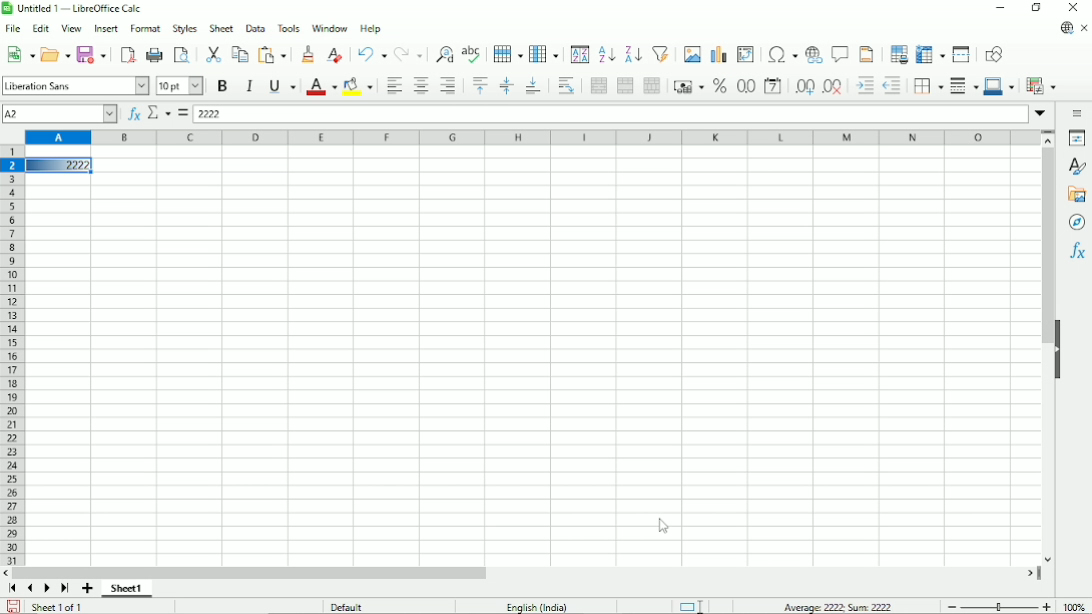  Describe the element at coordinates (76, 8) in the screenshot. I see `Untitled 1 - LibreOffice Calc` at that location.